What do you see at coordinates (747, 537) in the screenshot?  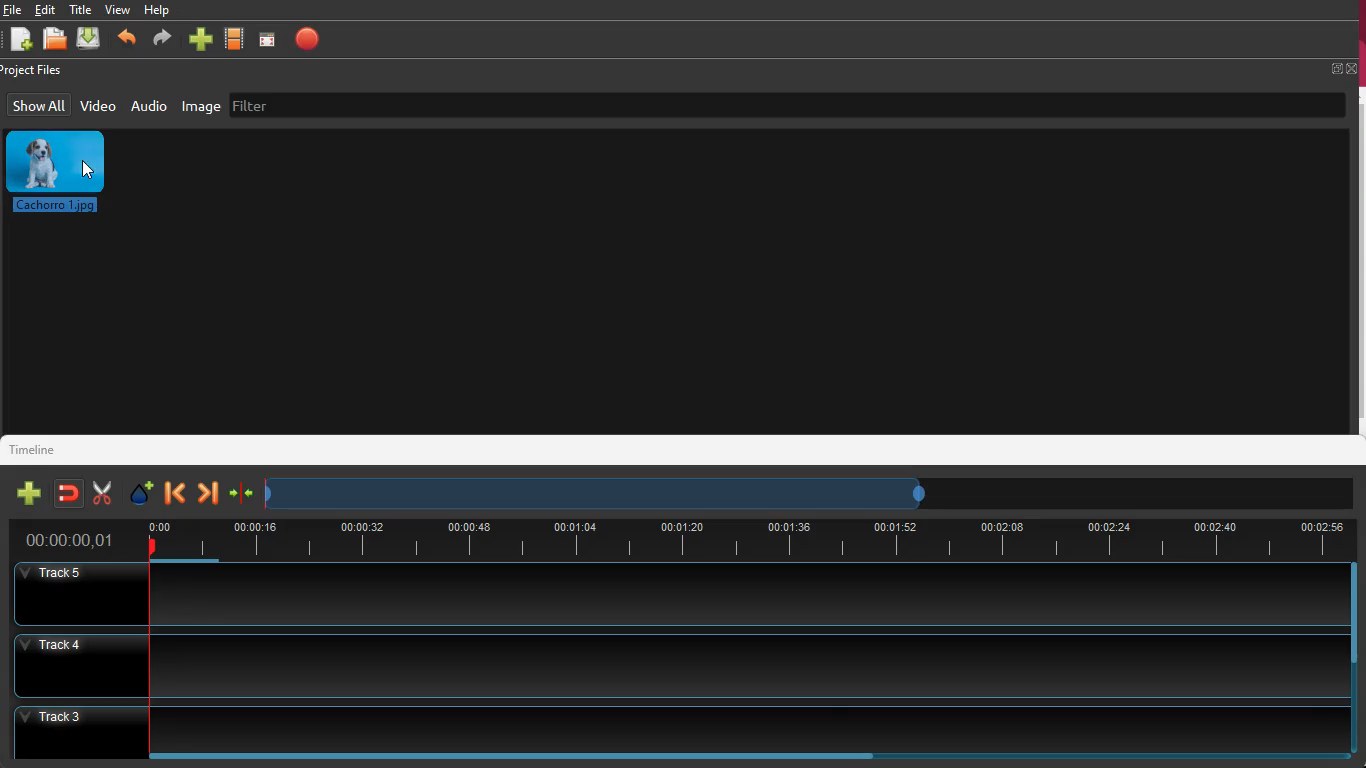 I see `timeline` at bounding box center [747, 537].